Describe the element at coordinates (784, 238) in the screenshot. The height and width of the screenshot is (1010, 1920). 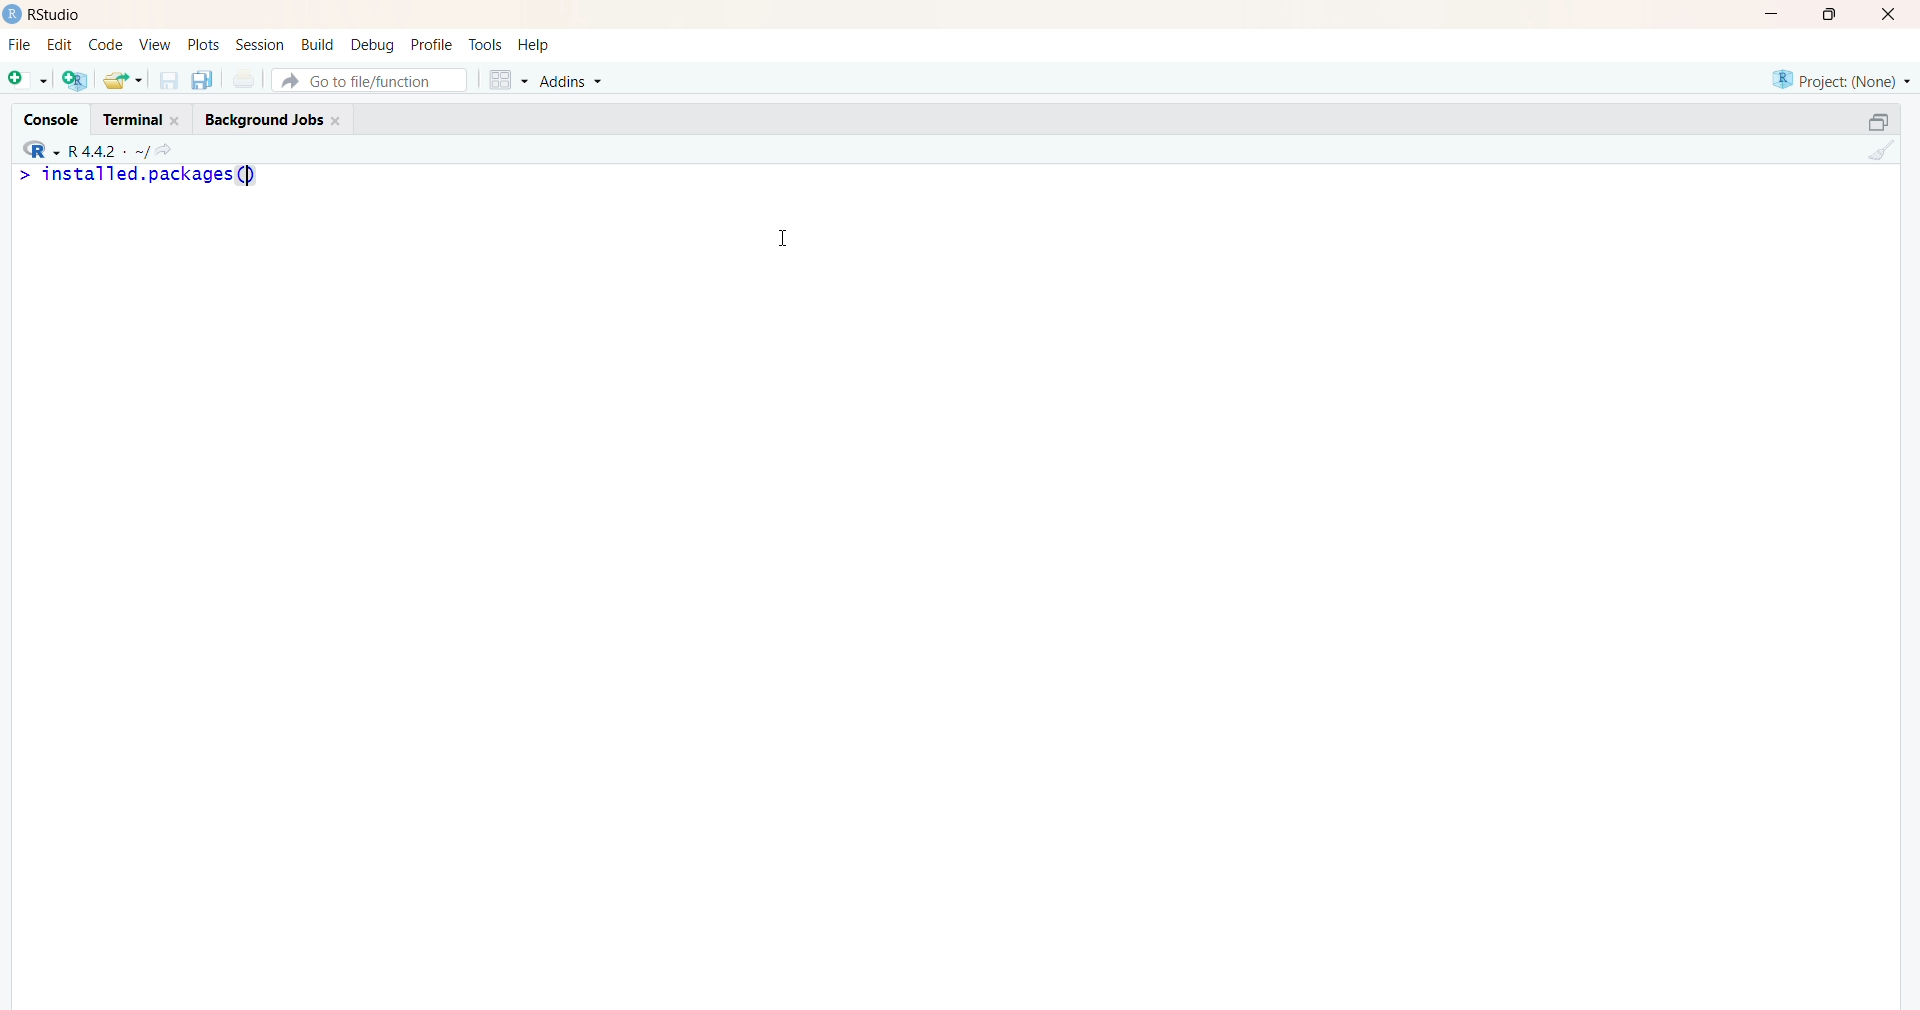
I see `cursor` at that location.